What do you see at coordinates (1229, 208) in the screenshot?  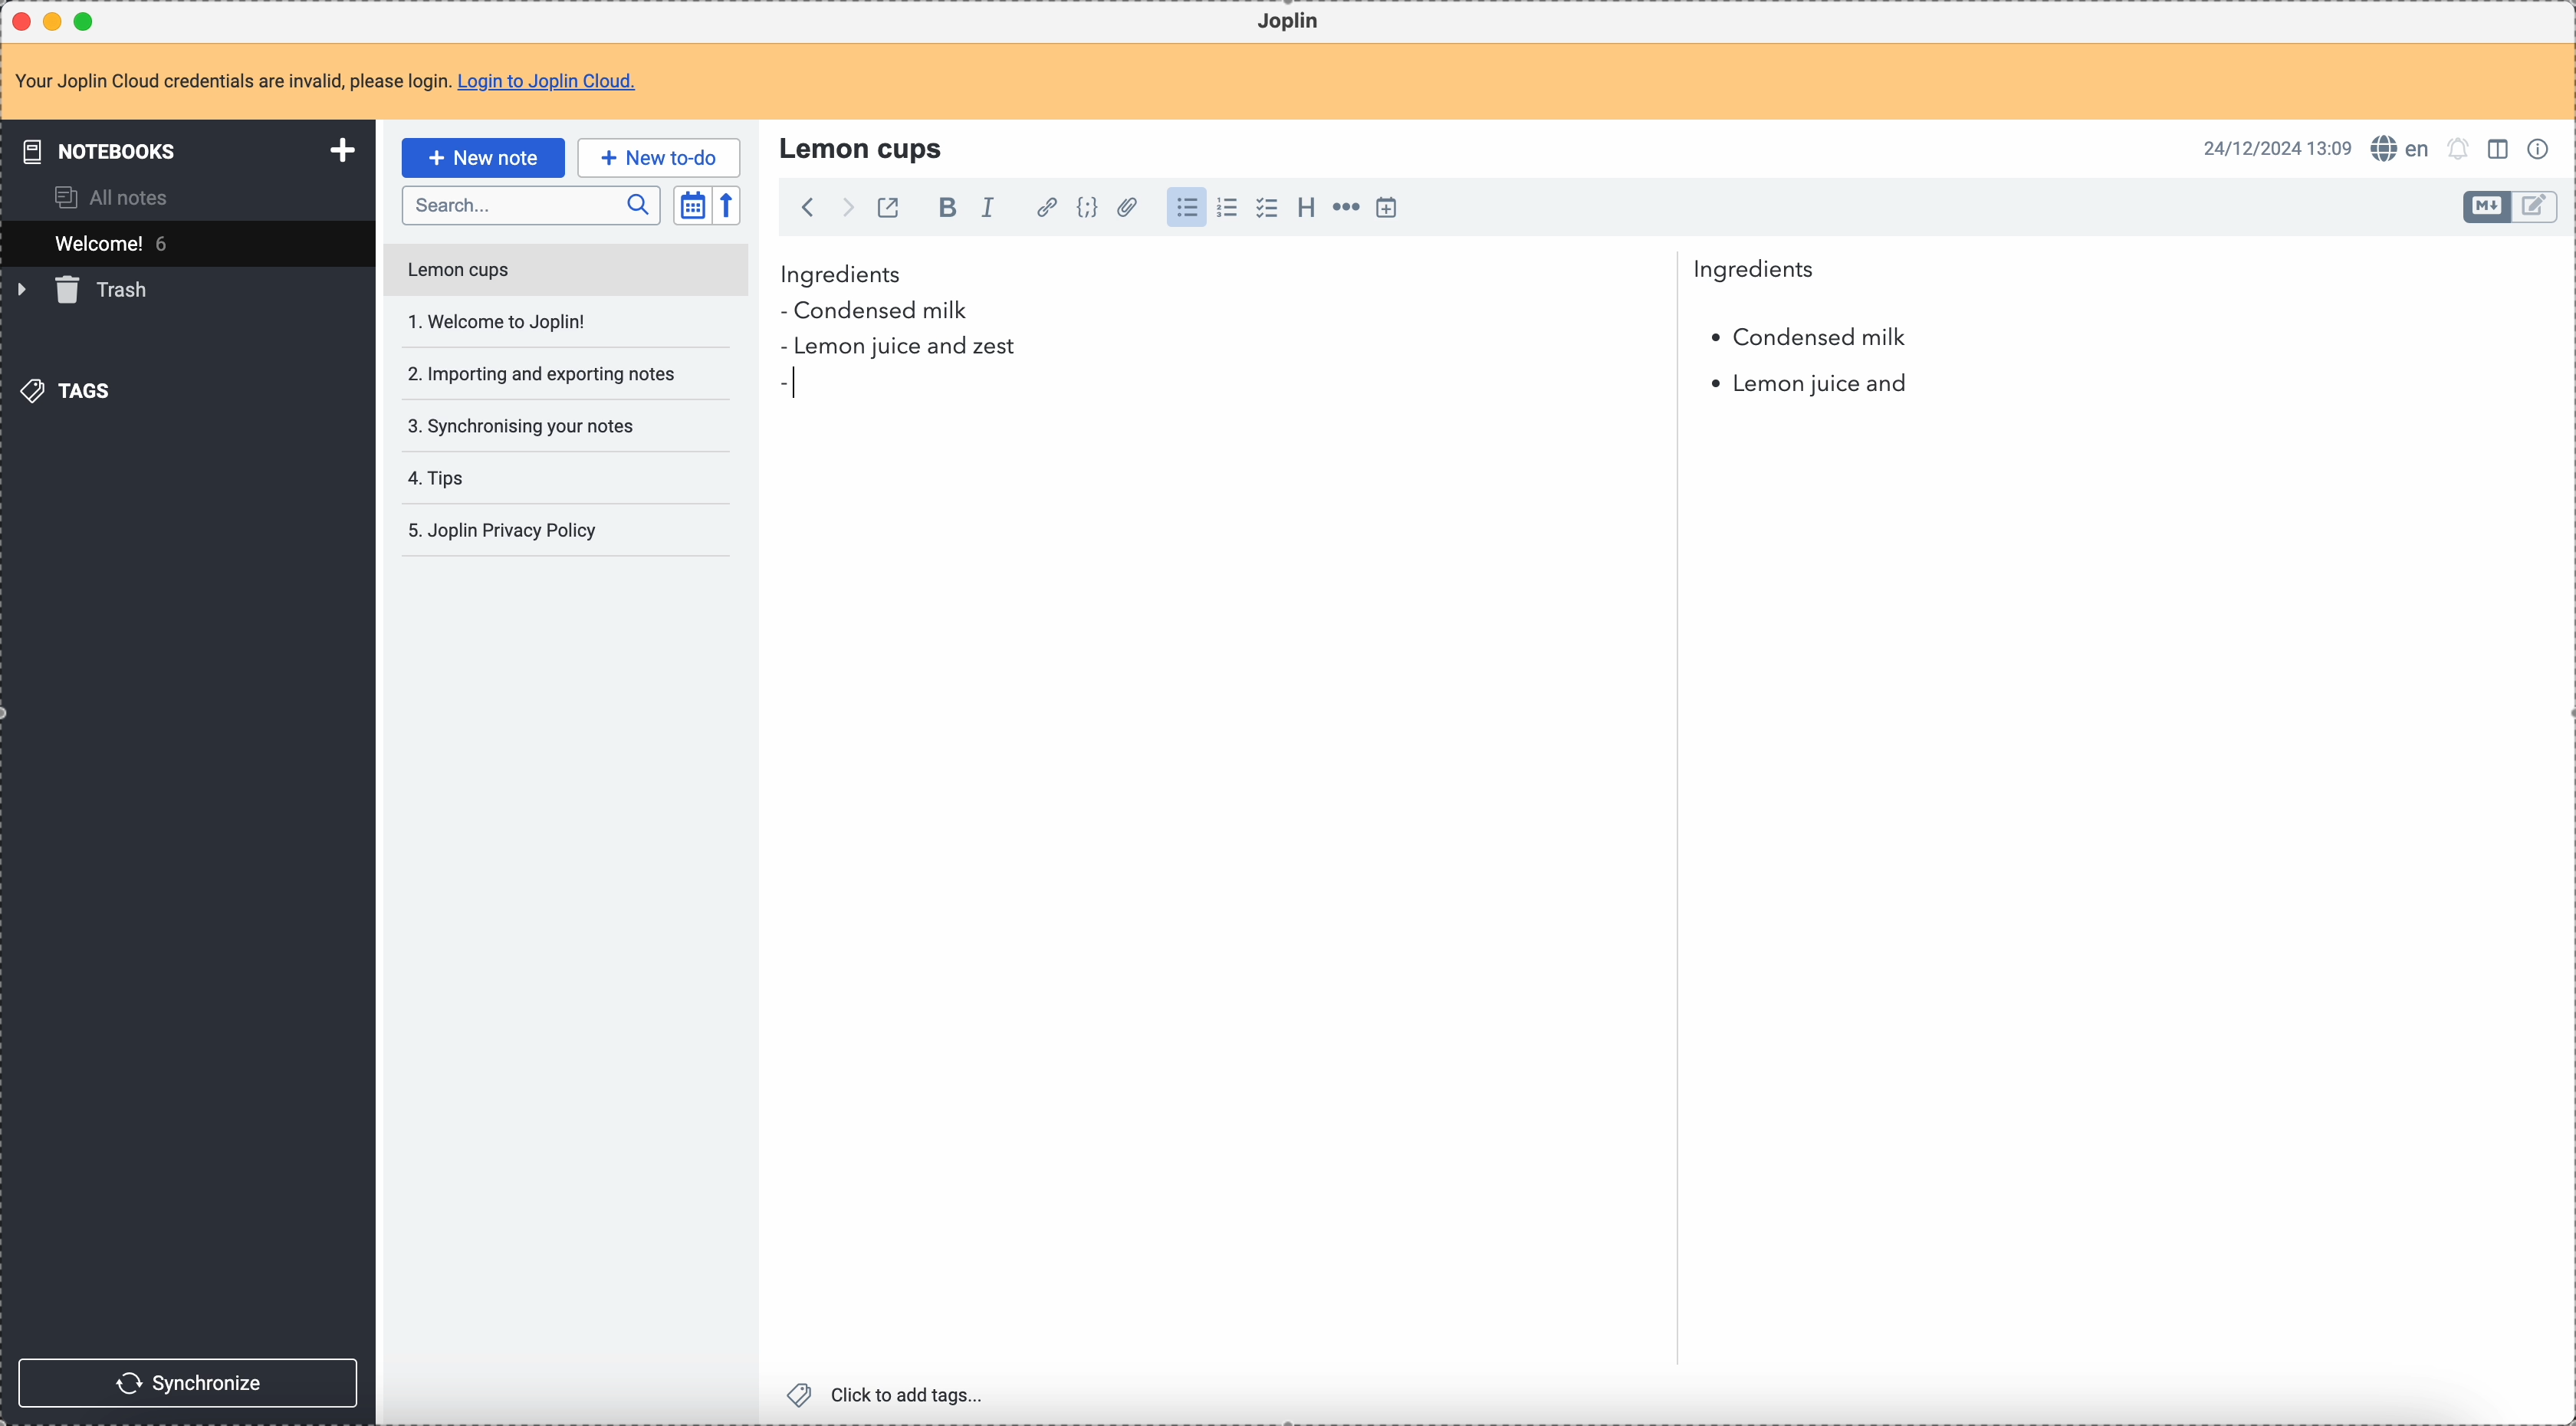 I see `numbered list` at bounding box center [1229, 208].